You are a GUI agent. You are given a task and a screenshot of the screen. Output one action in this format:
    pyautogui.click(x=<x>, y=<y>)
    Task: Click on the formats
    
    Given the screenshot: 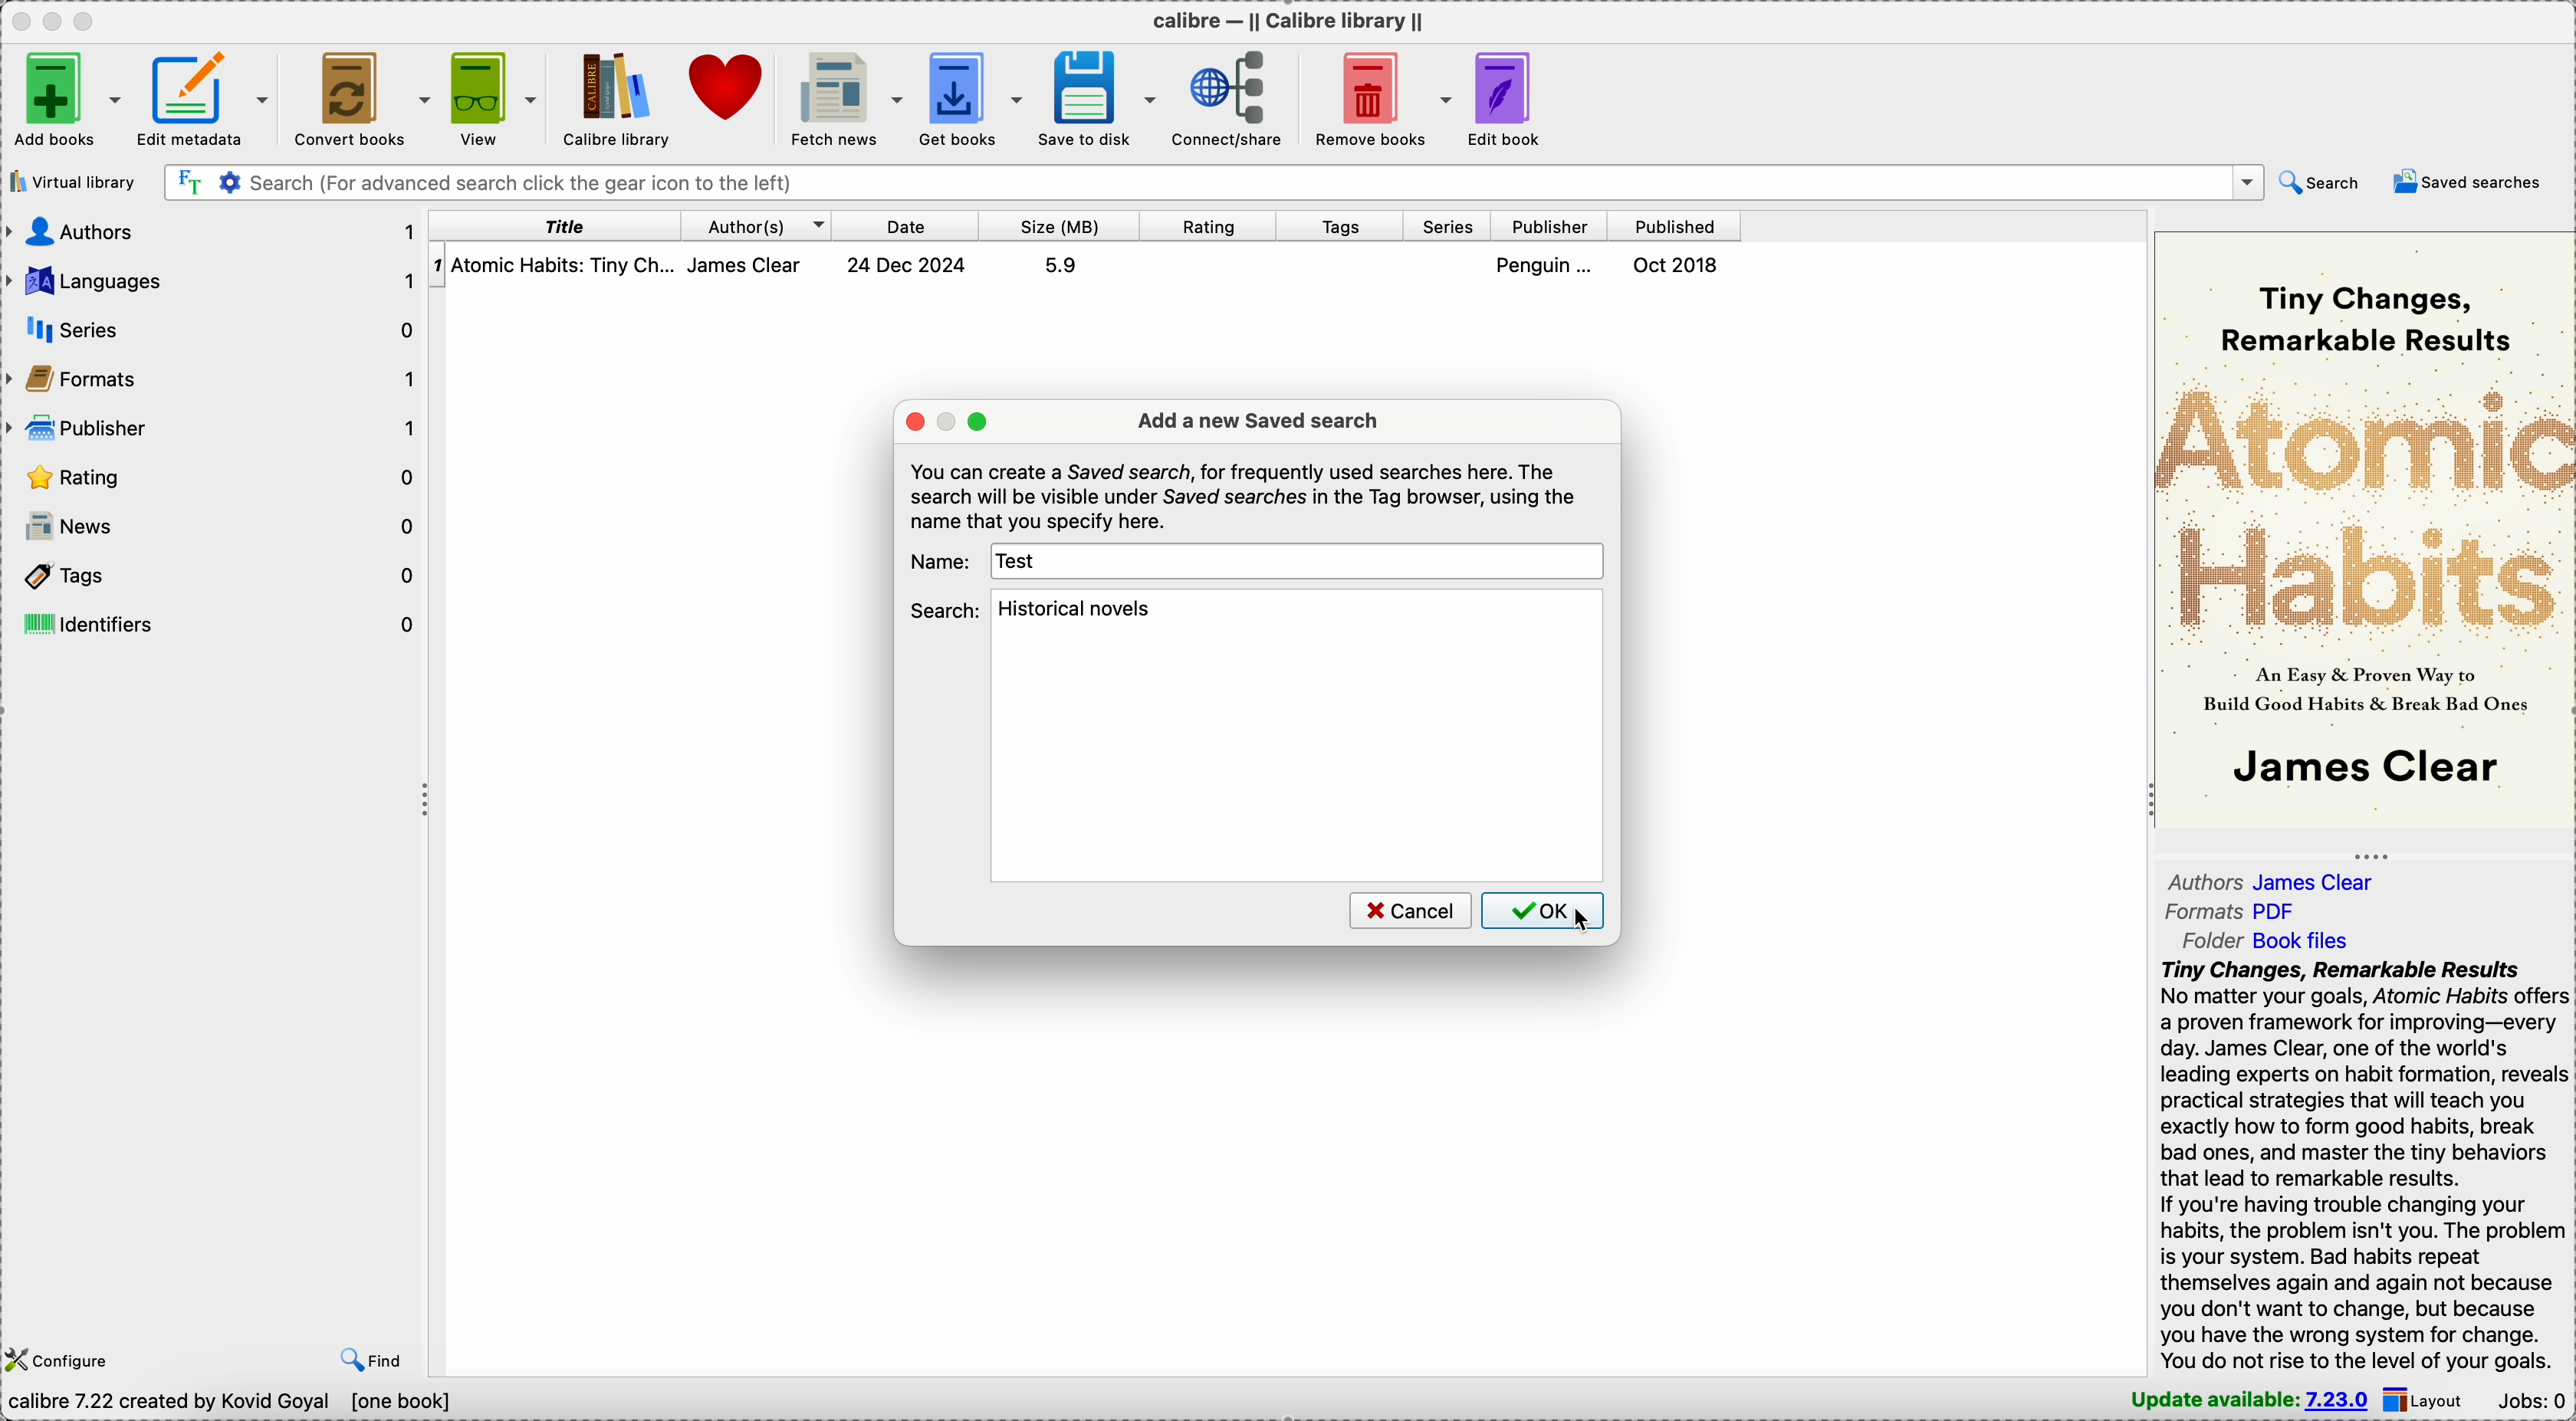 What is the action you would take?
    pyautogui.click(x=216, y=382)
    